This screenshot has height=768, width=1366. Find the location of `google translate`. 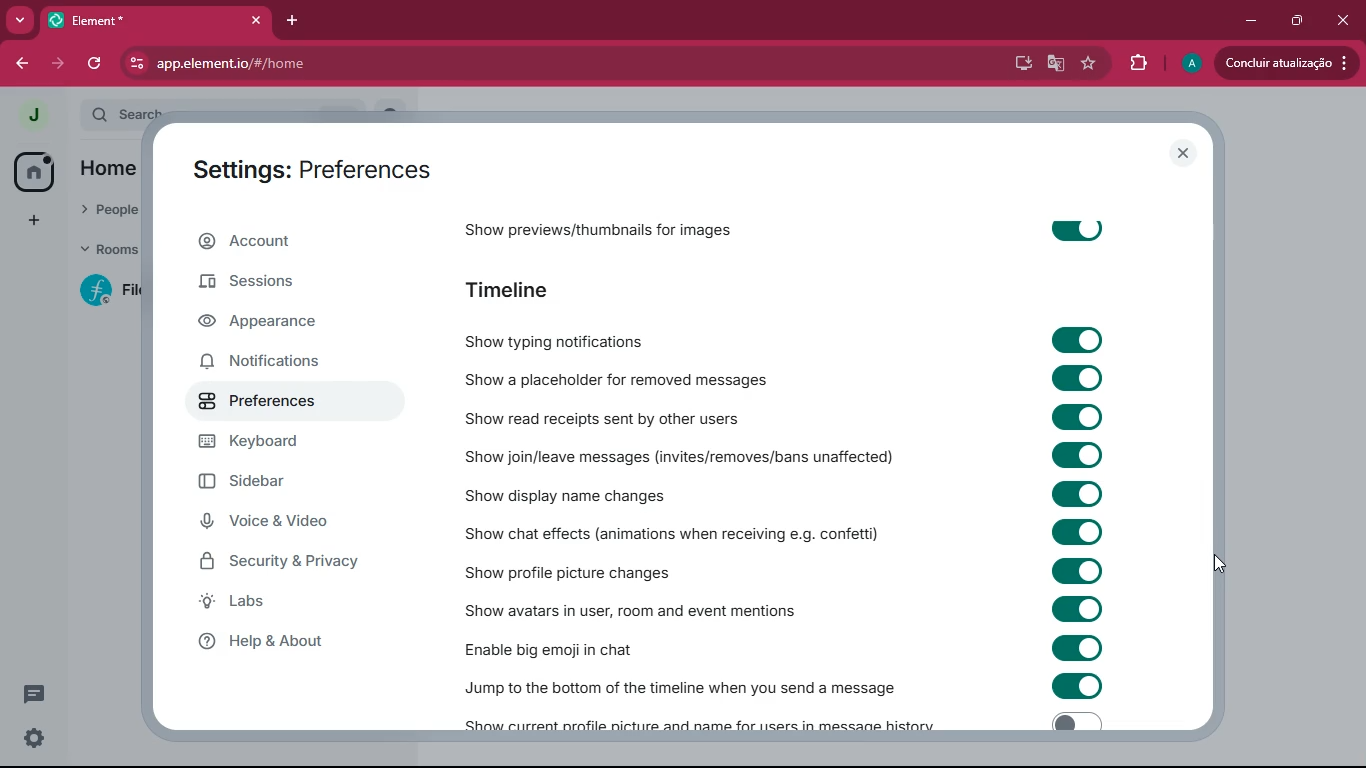

google translate is located at coordinates (1056, 66).